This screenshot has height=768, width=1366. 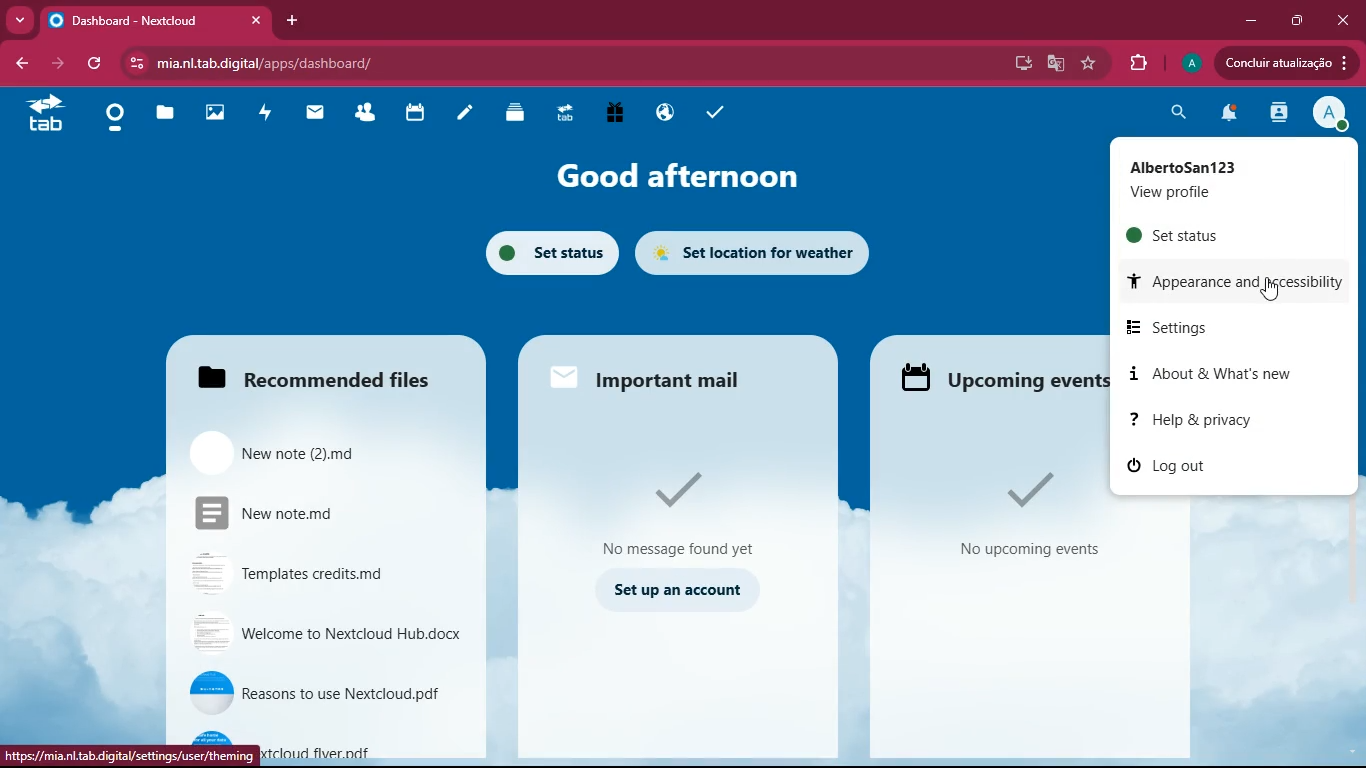 I want to click on mail, so click(x=314, y=115).